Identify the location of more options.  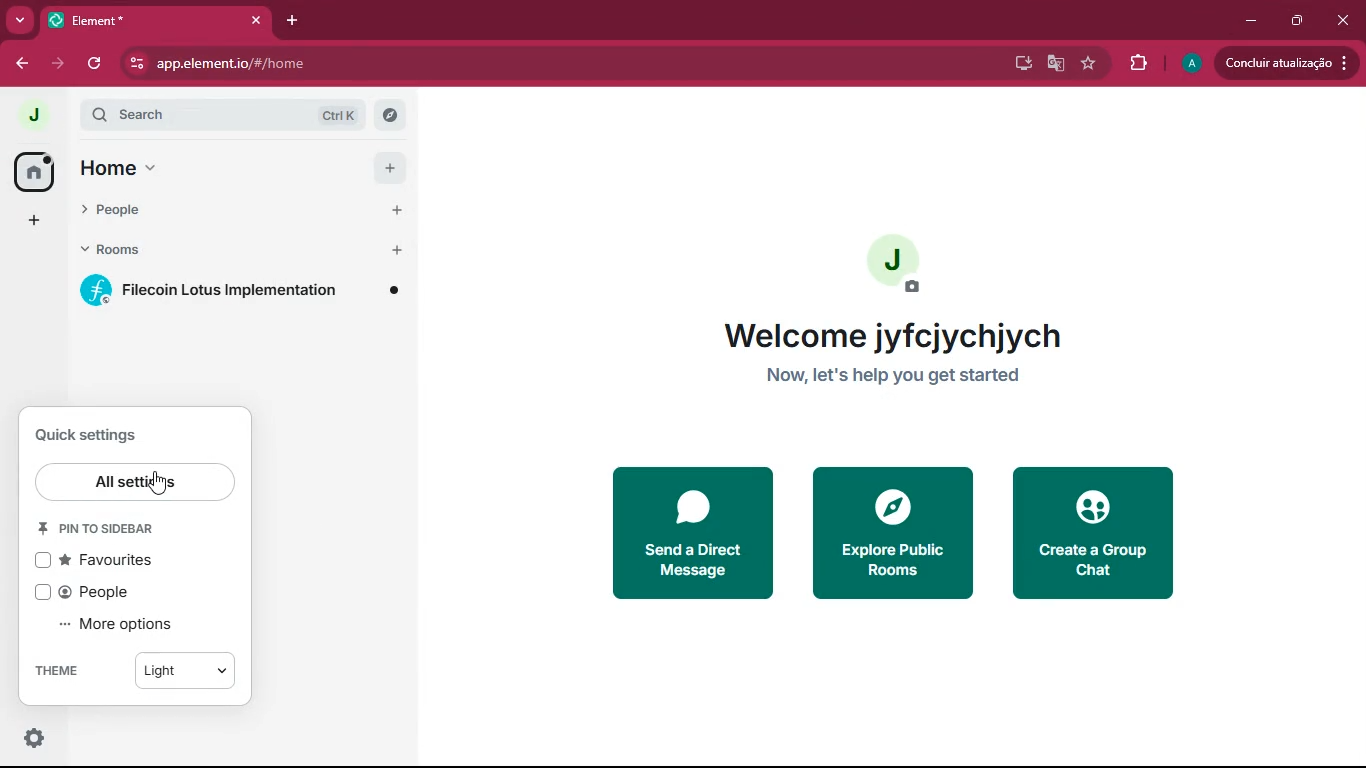
(126, 625).